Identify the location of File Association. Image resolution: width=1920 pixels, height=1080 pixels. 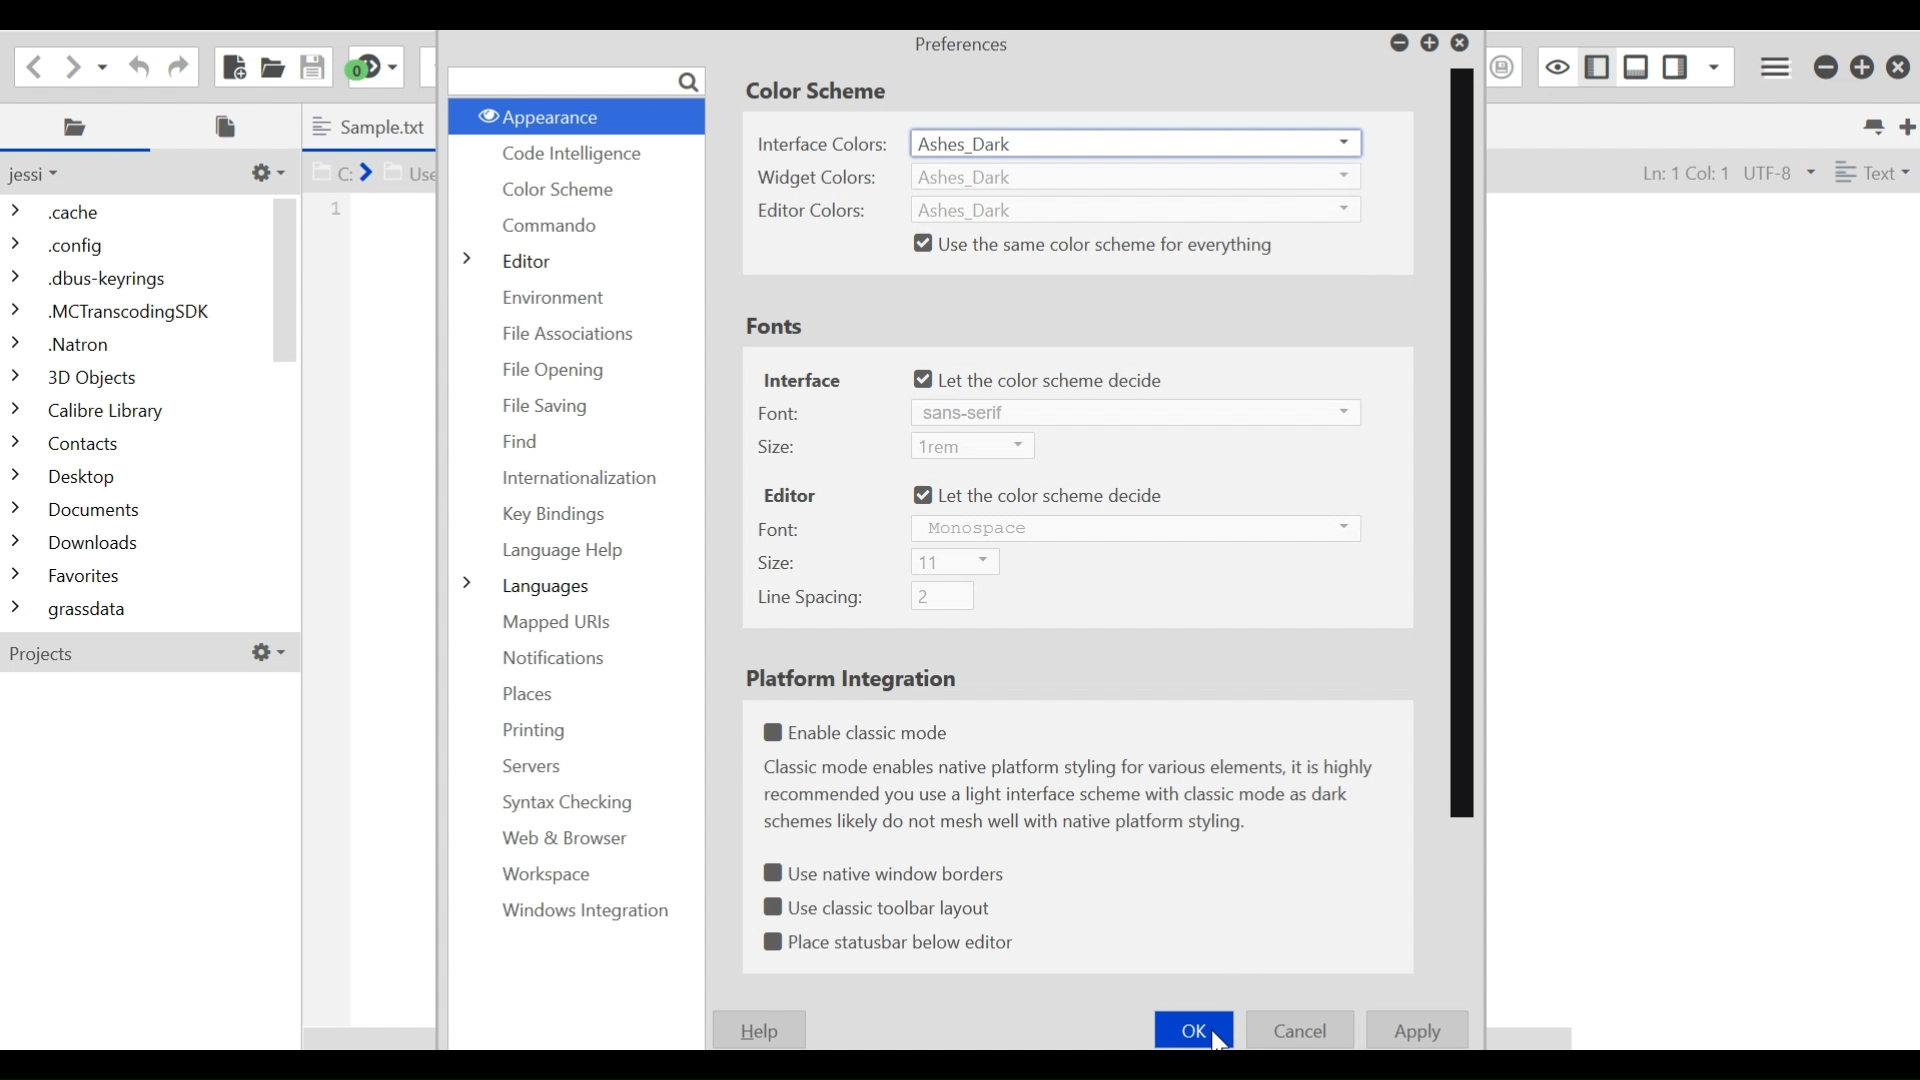
(571, 334).